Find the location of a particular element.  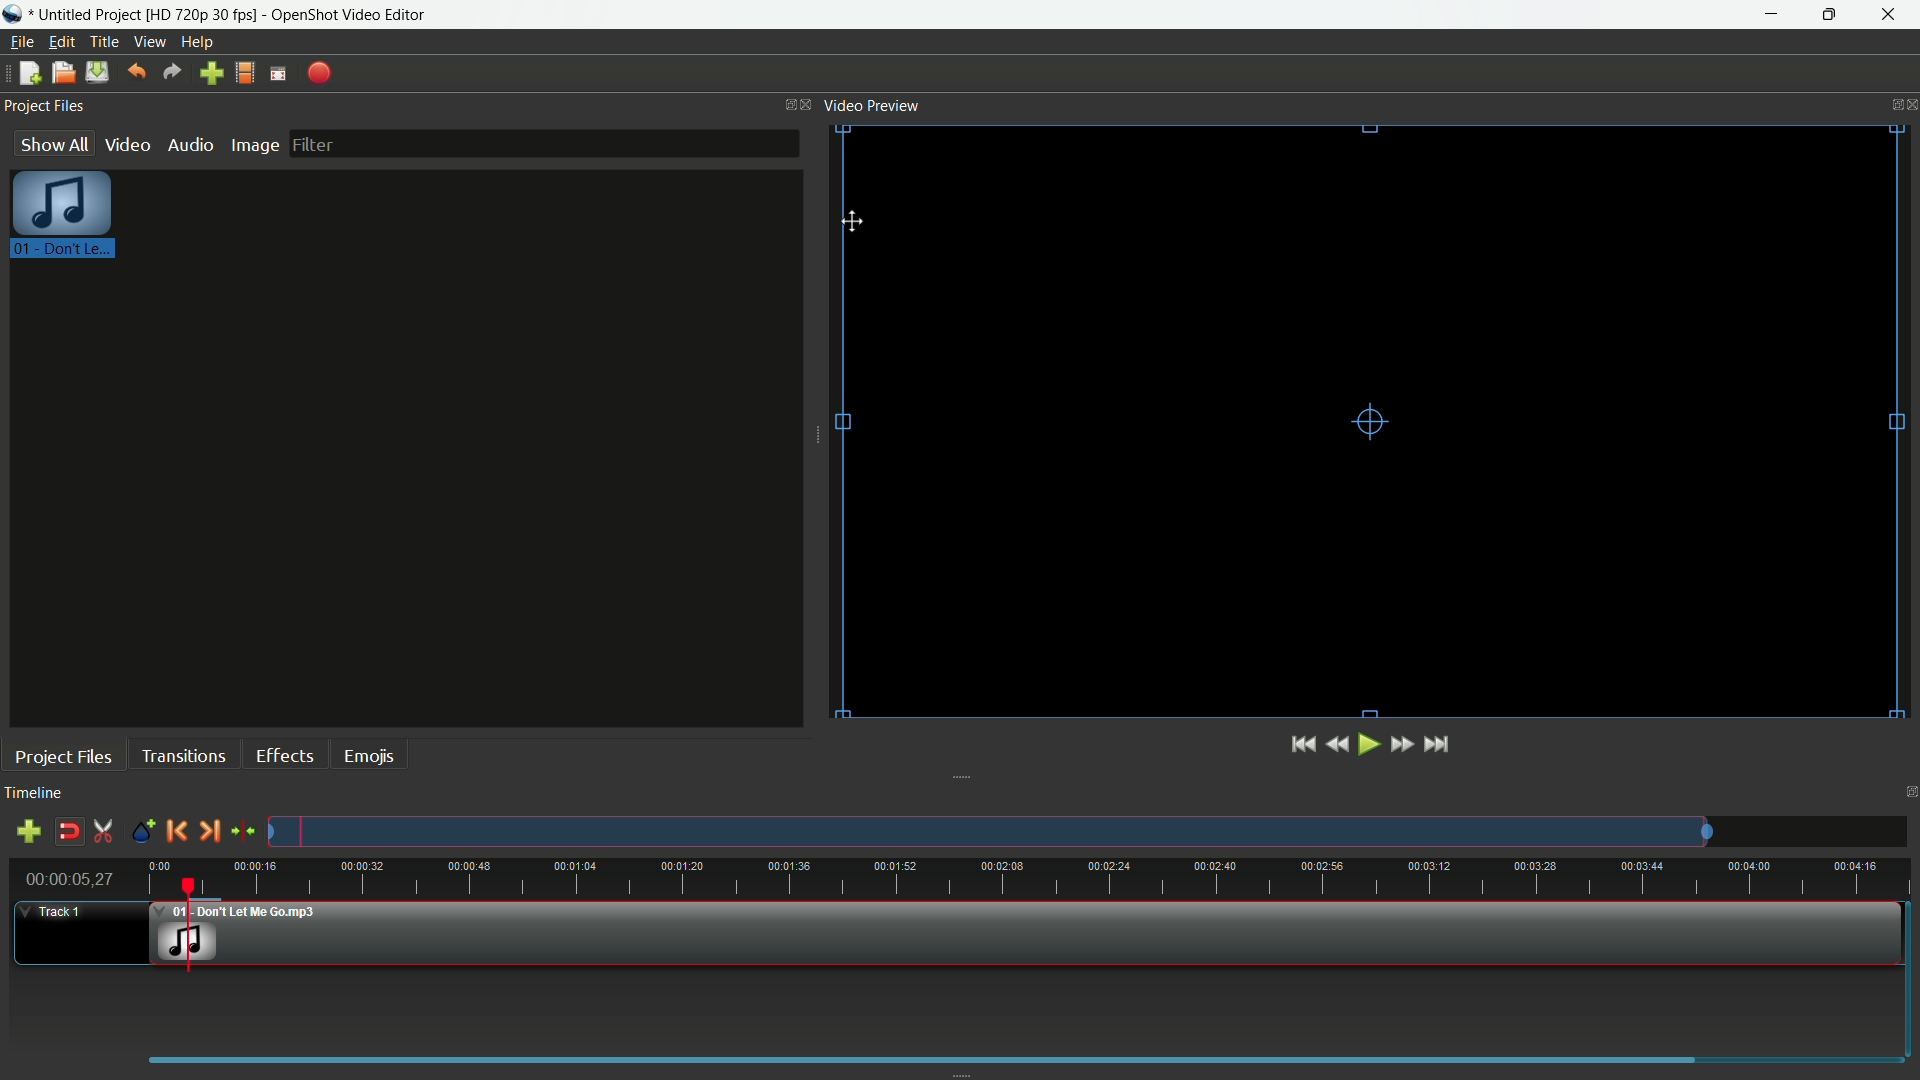

disable snap is located at coordinates (69, 832).